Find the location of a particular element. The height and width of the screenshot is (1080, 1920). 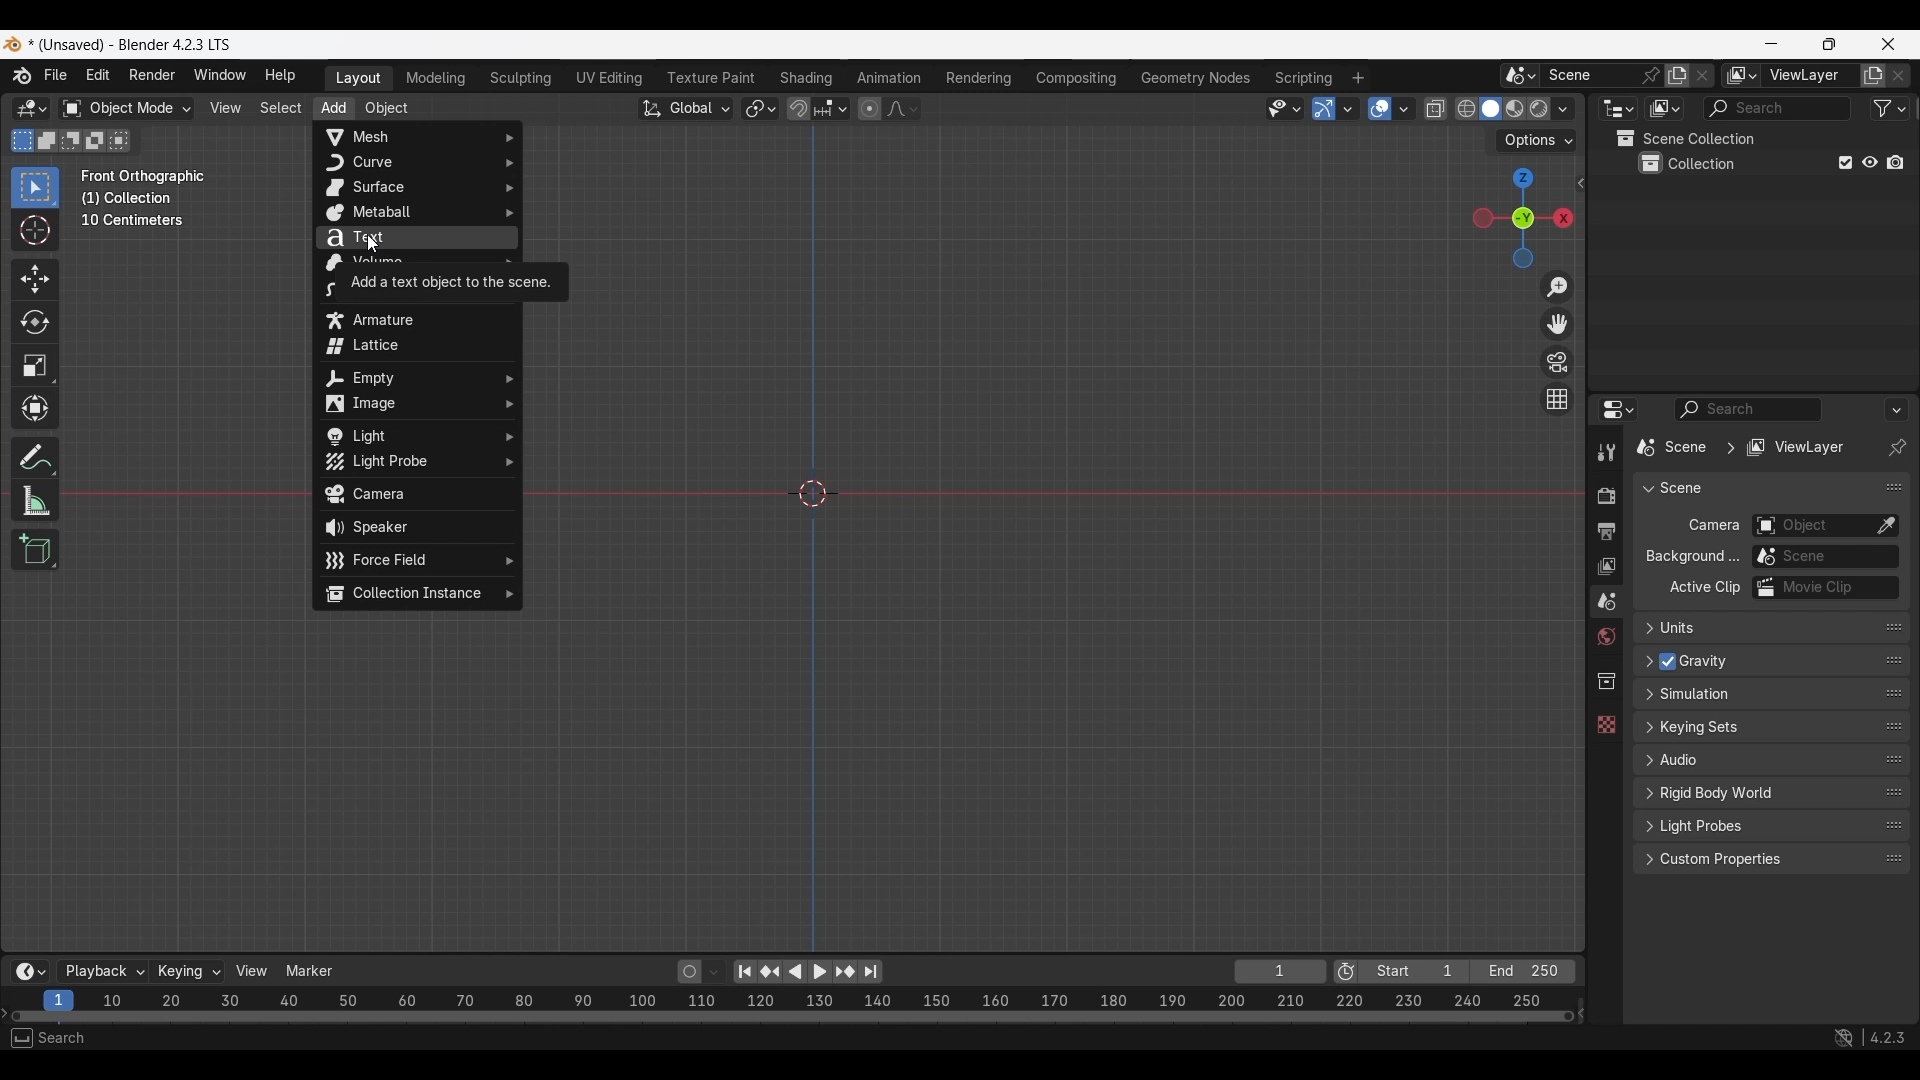

Edit menu is located at coordinates (98, 76).